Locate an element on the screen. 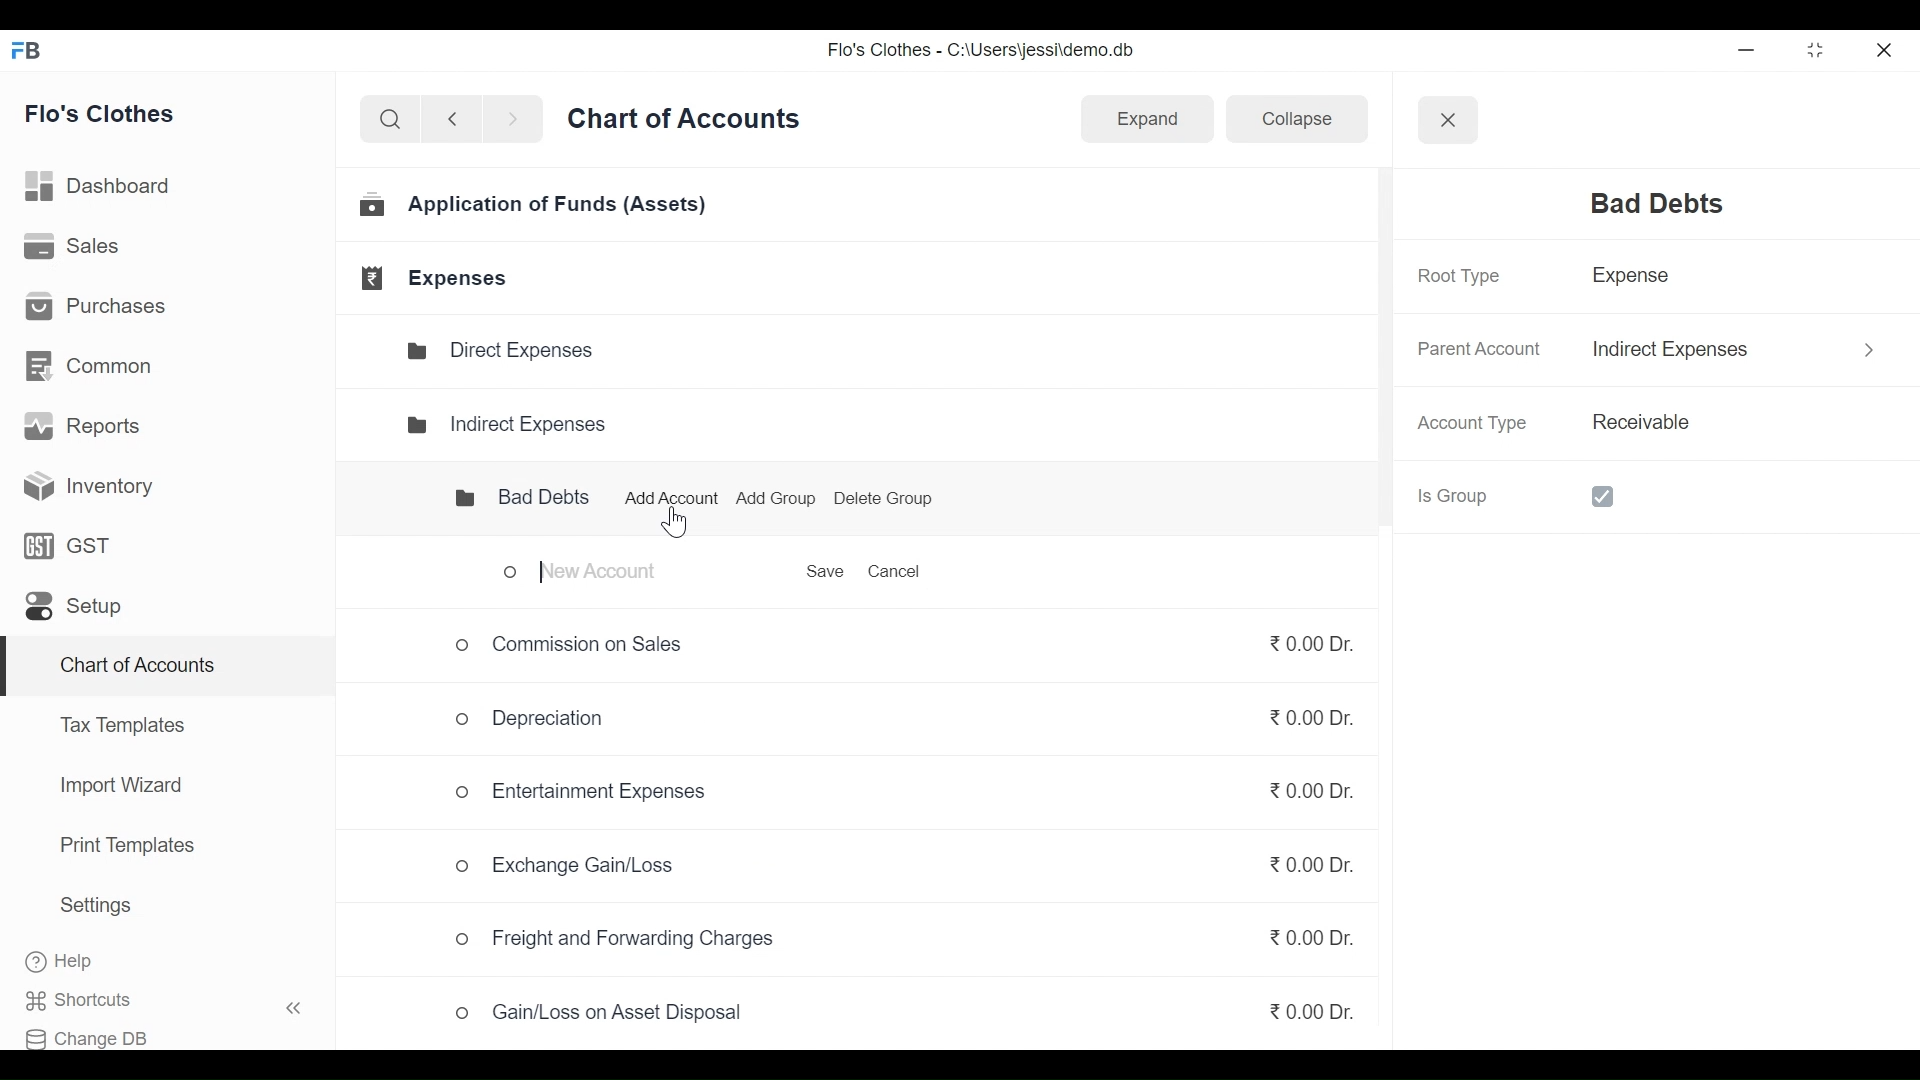  Save is located at coordinates (822, 578).